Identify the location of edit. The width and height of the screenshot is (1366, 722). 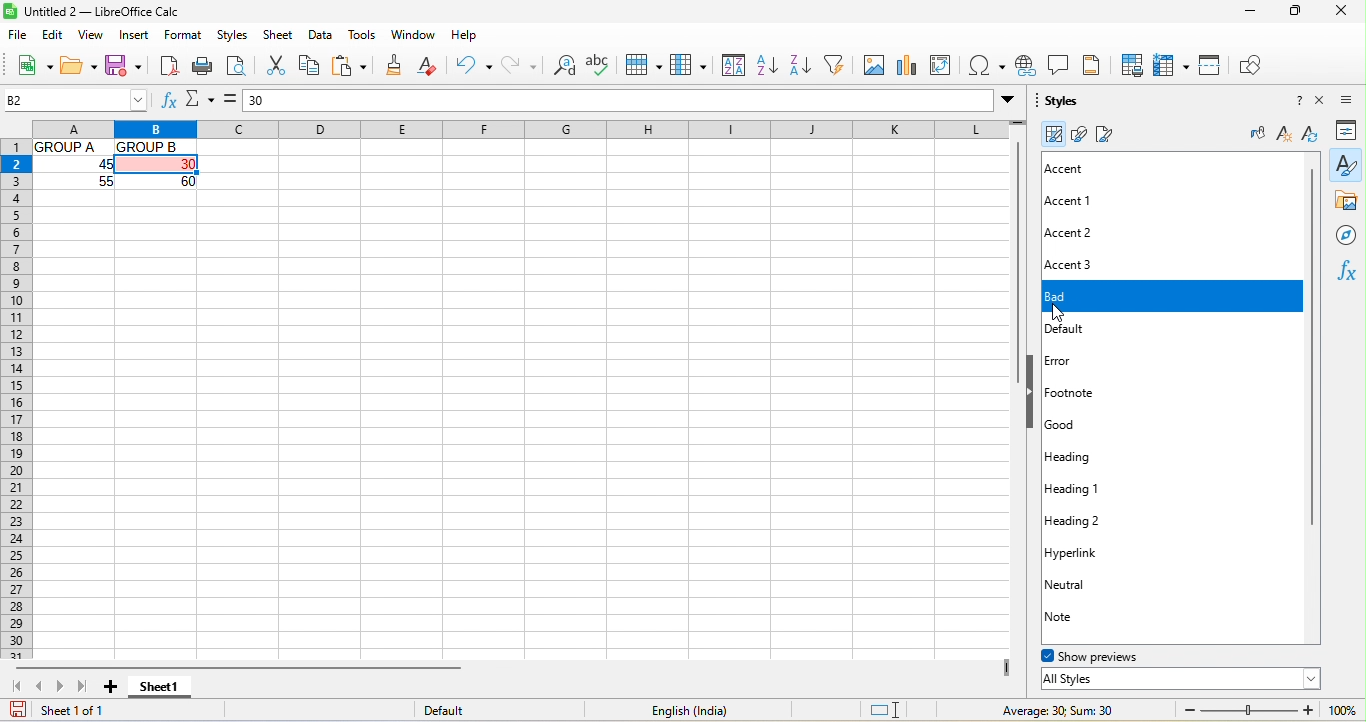
(54, 37).